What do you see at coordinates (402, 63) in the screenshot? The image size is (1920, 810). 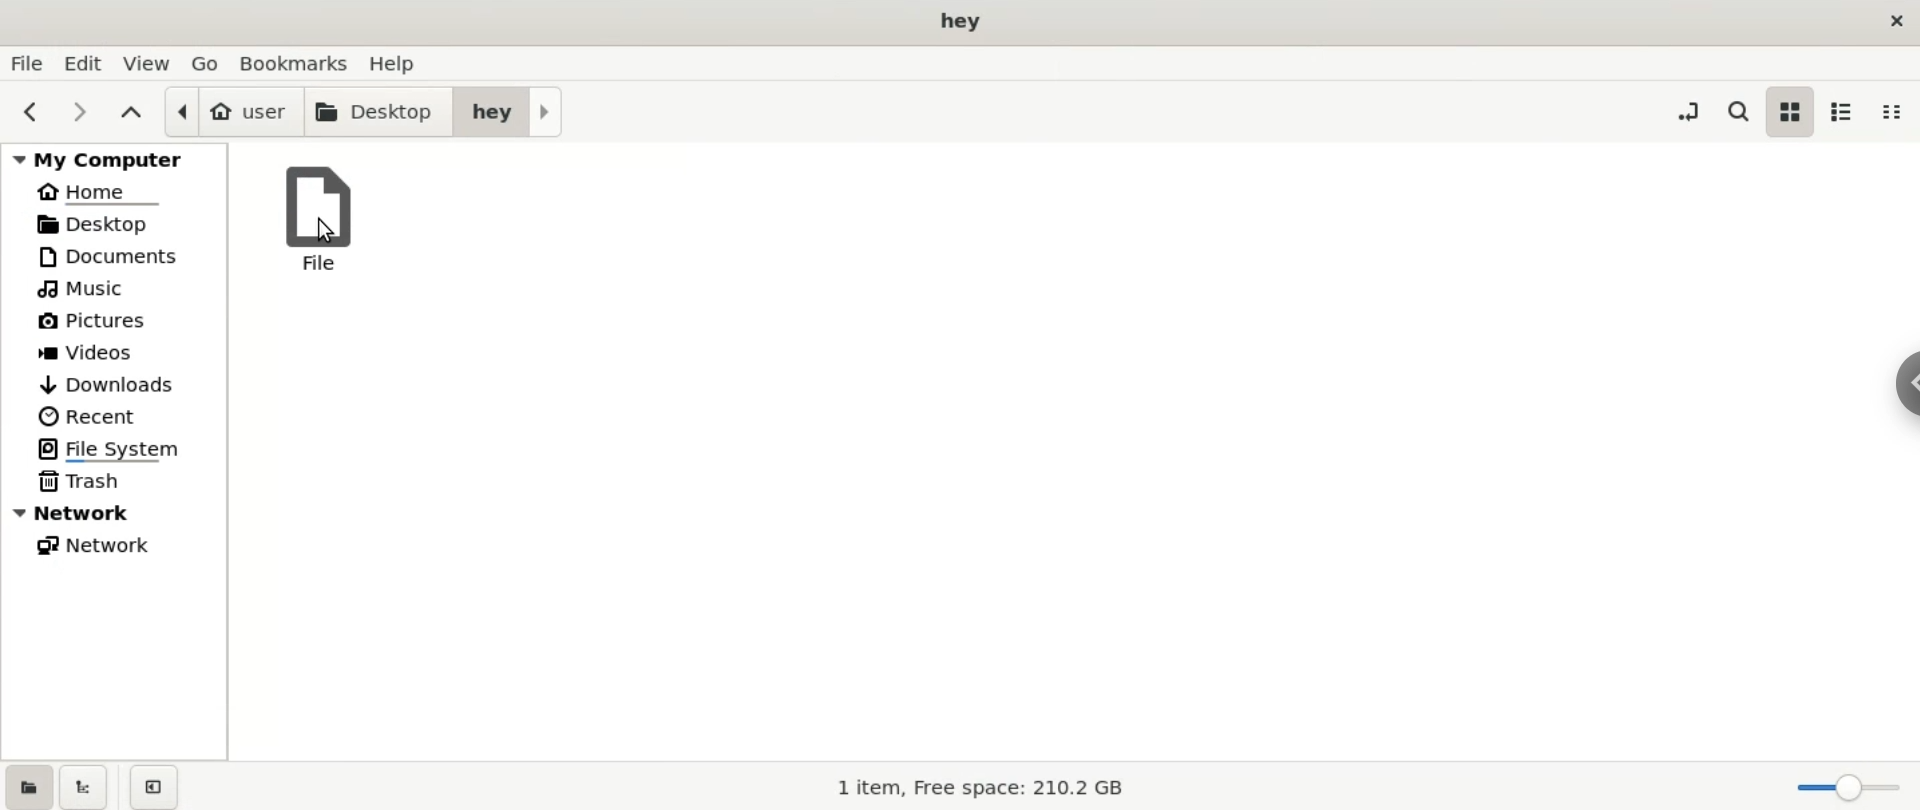 I see `help` at bounding box center [402, 63].